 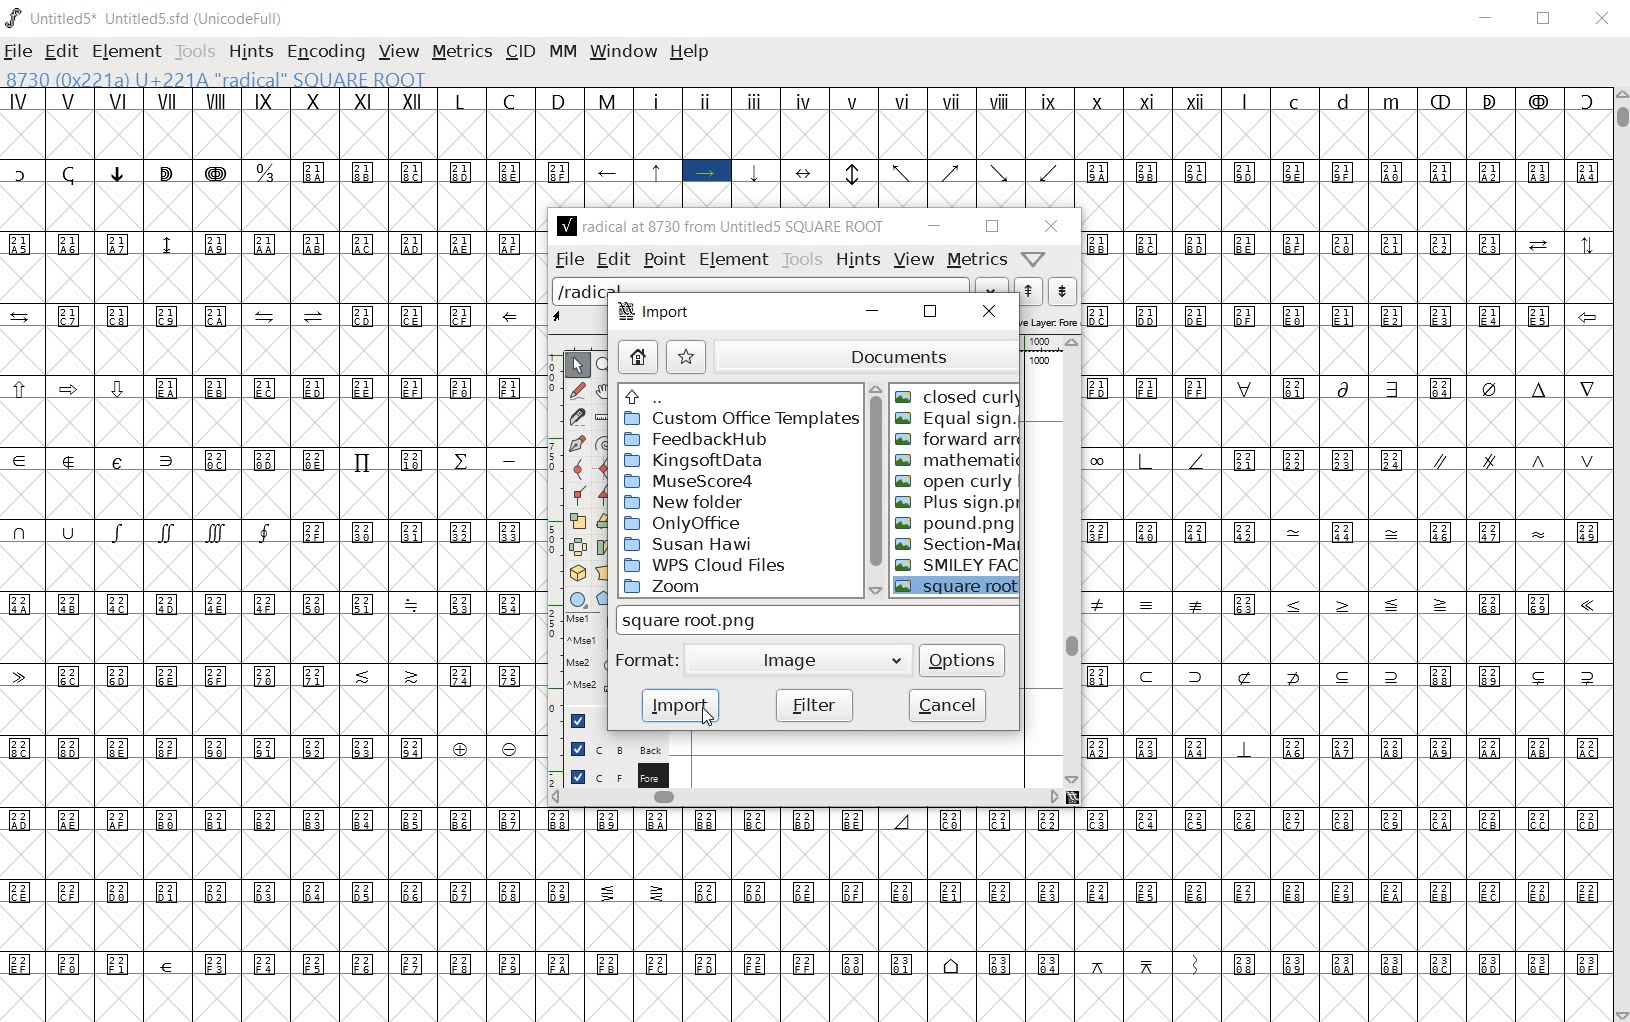 I want to click on VIEW, so click(x=397, y=52).